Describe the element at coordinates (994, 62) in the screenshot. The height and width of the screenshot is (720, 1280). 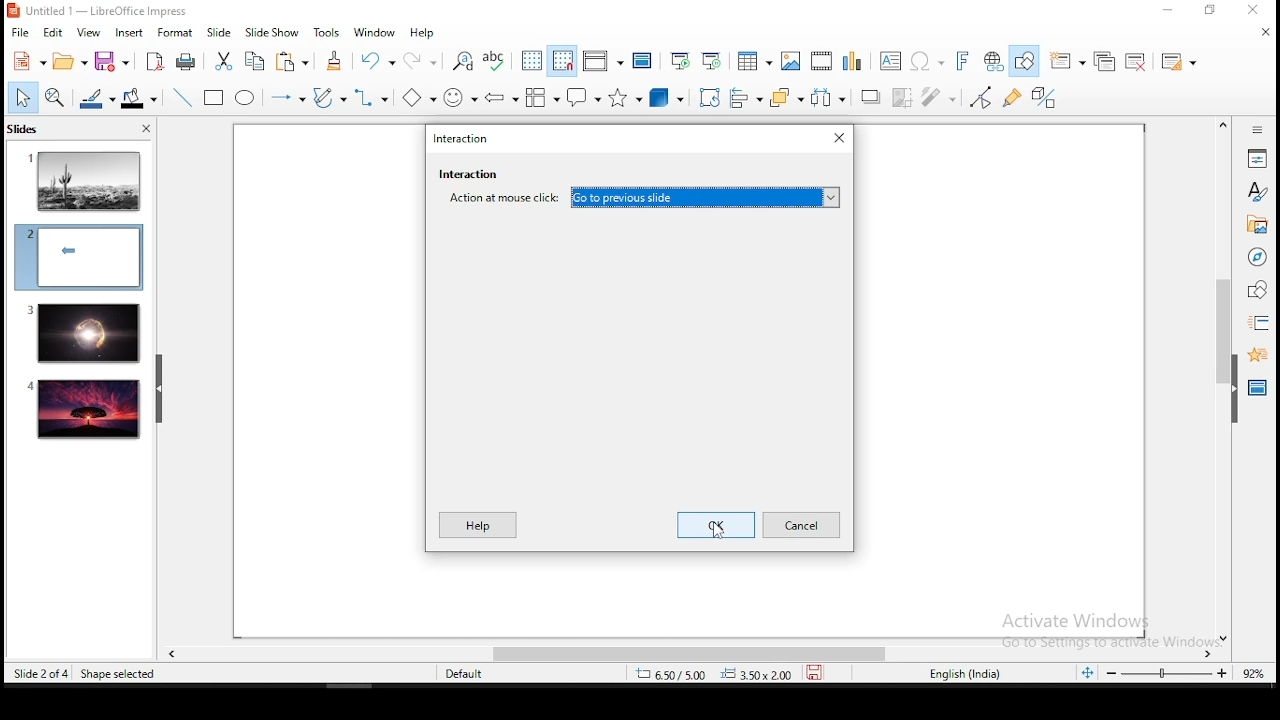
I see `hyperlink` at that location.